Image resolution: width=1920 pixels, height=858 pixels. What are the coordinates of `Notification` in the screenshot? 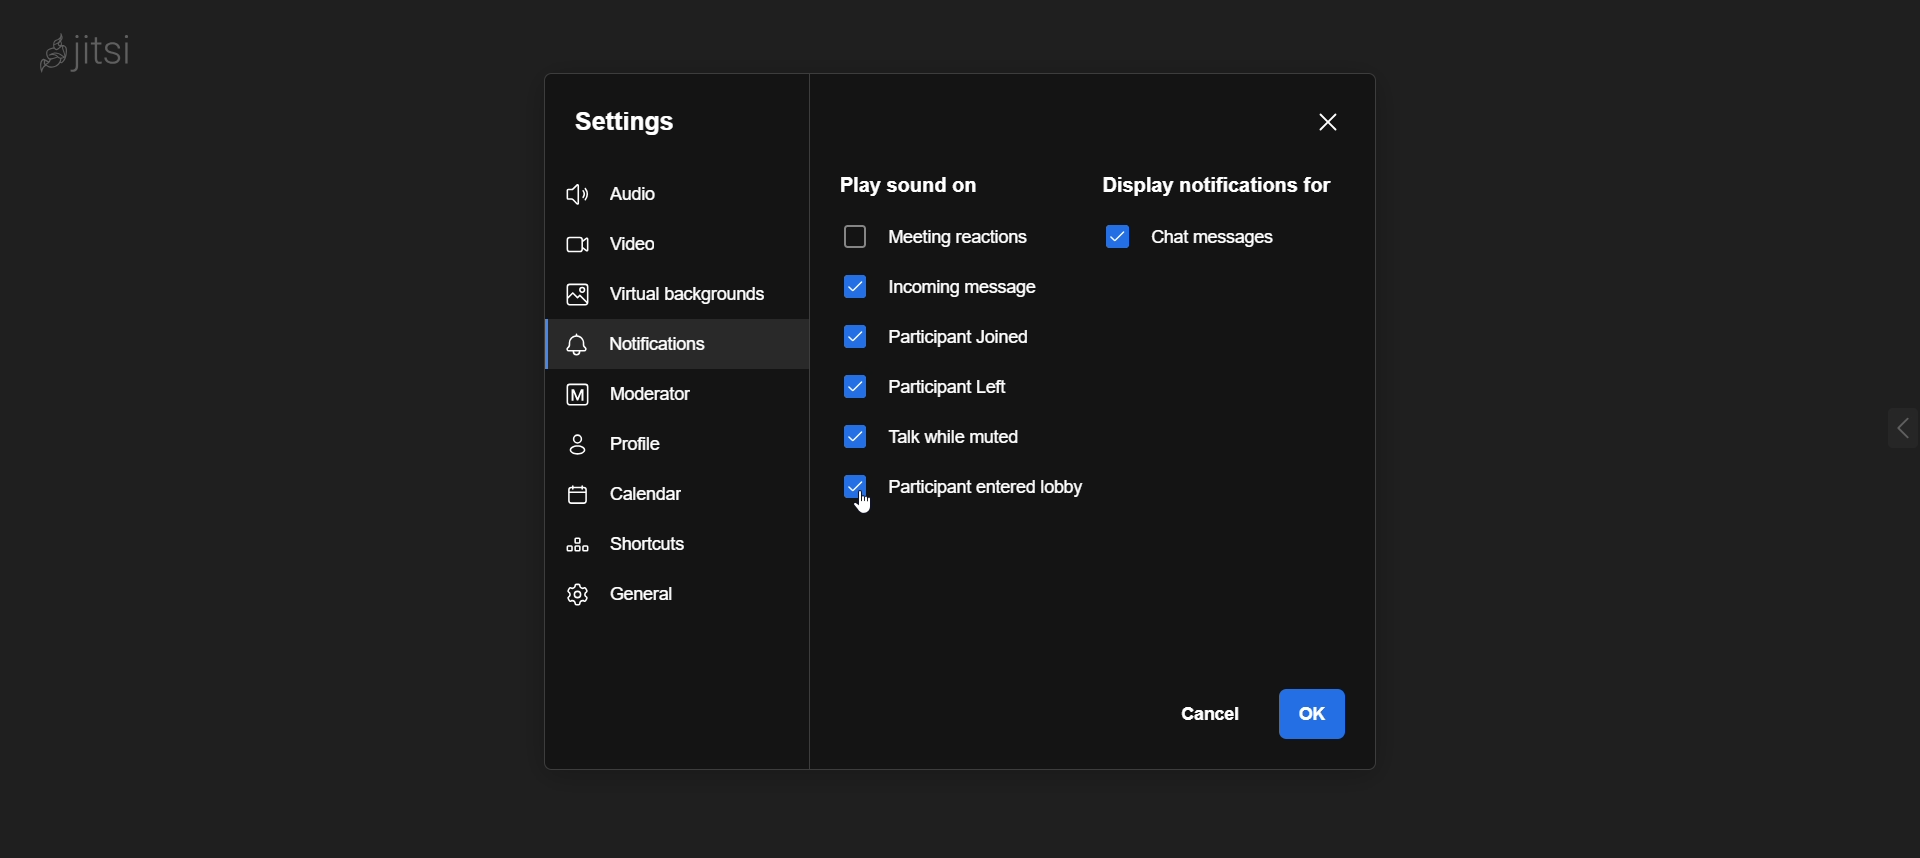 It's located at (676, 344).